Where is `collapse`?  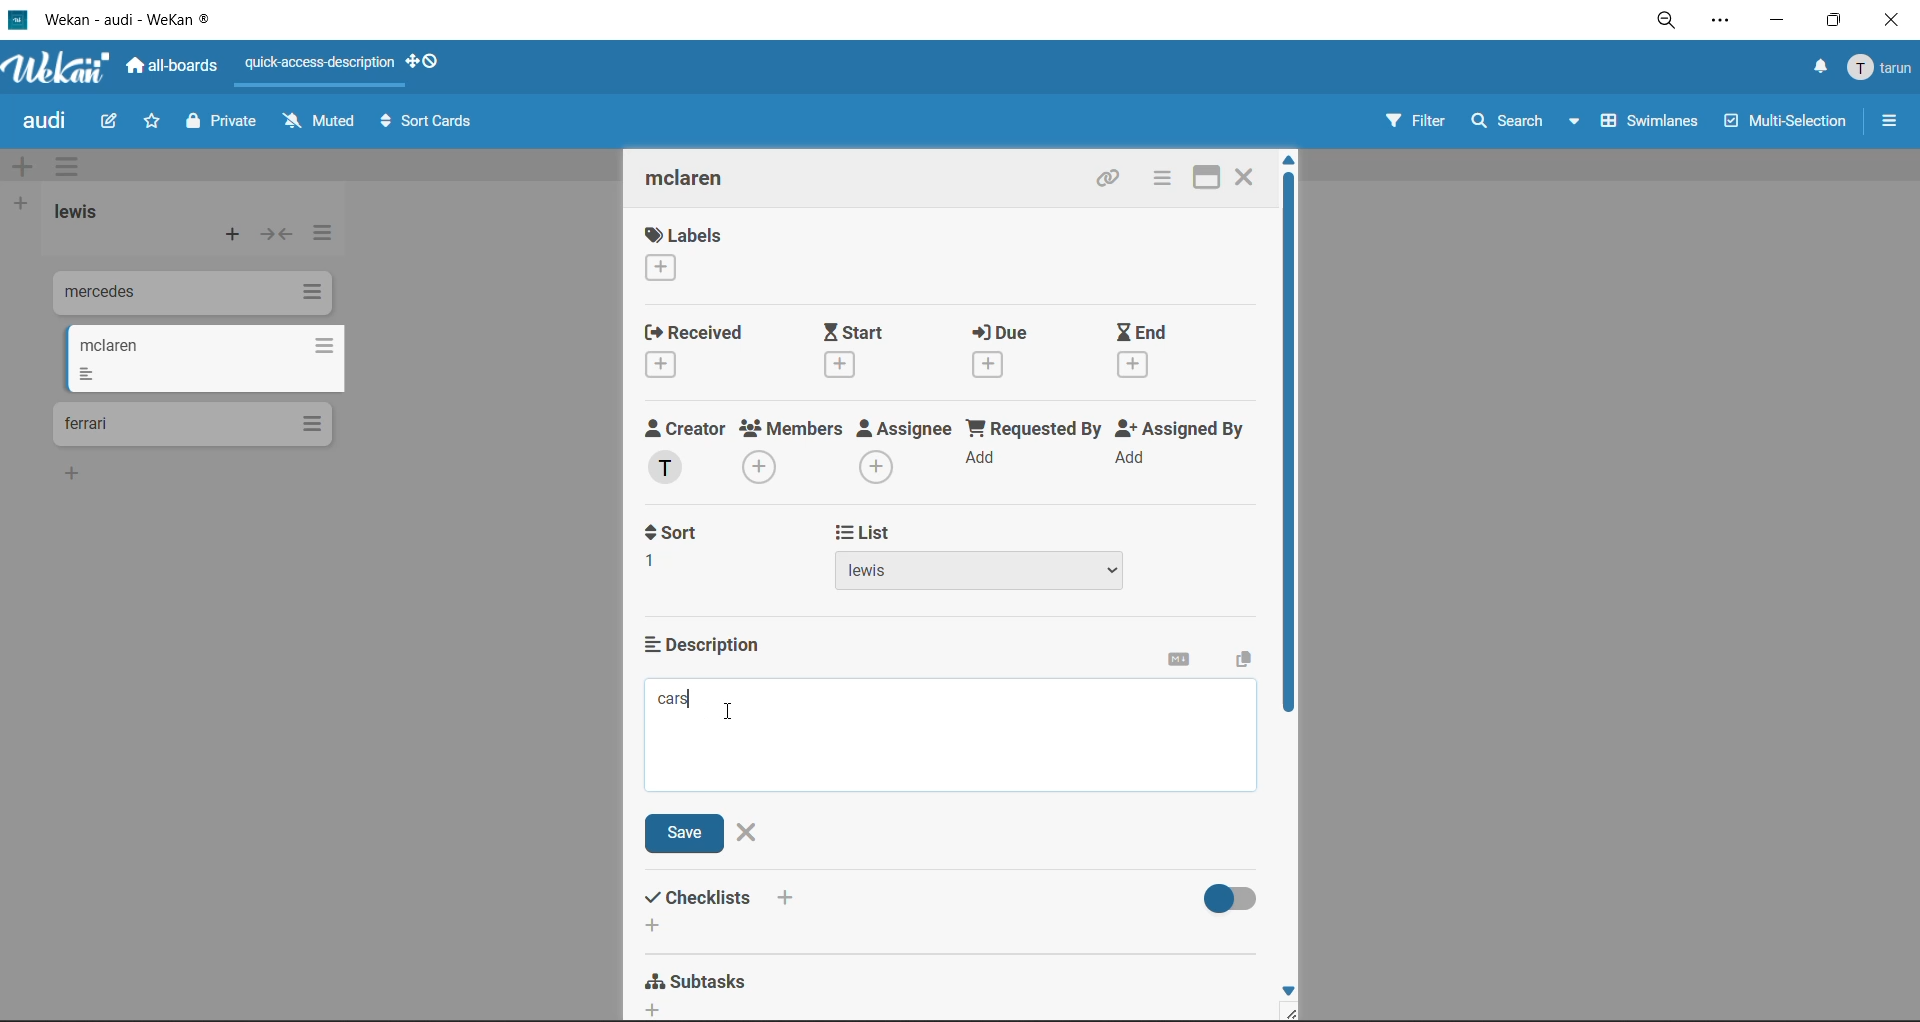
collapse is located at coordinates (275, 234).